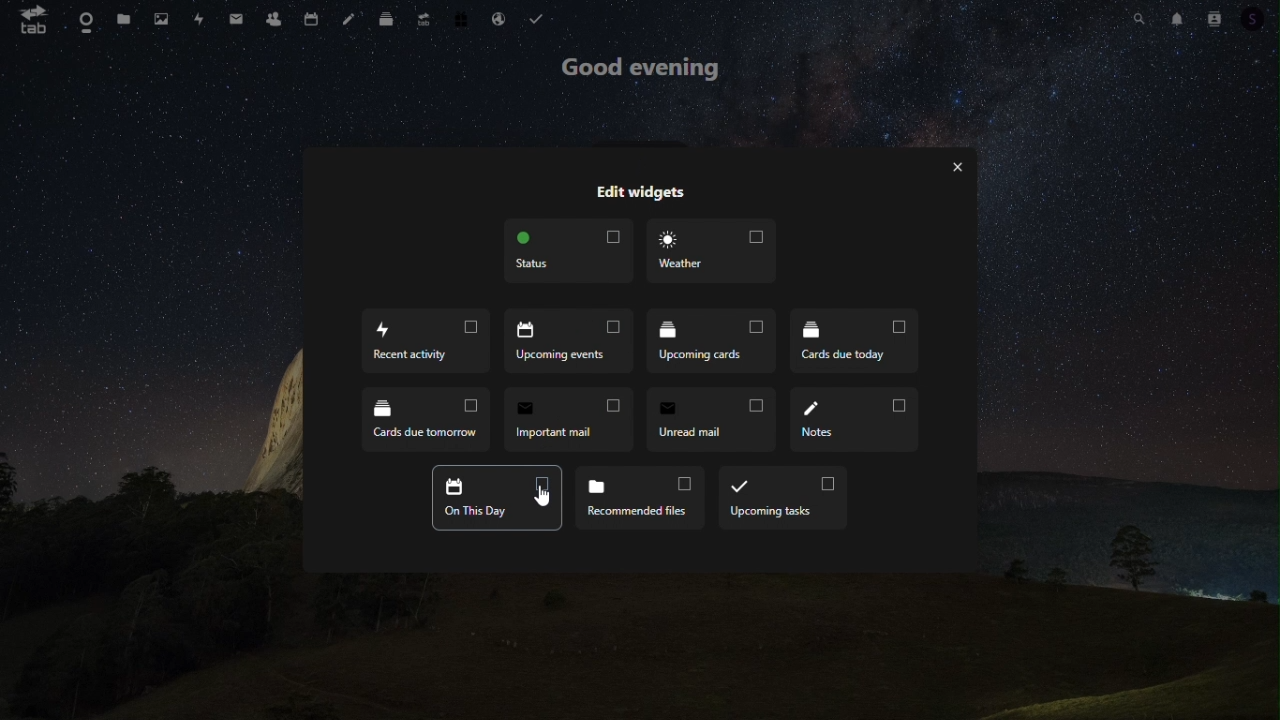 This screenshot has width=1280, height=720. What do you see at coordinates (1259, 18) in the screenshot?
I see `Account icon` at bounding box center [1259, 18].